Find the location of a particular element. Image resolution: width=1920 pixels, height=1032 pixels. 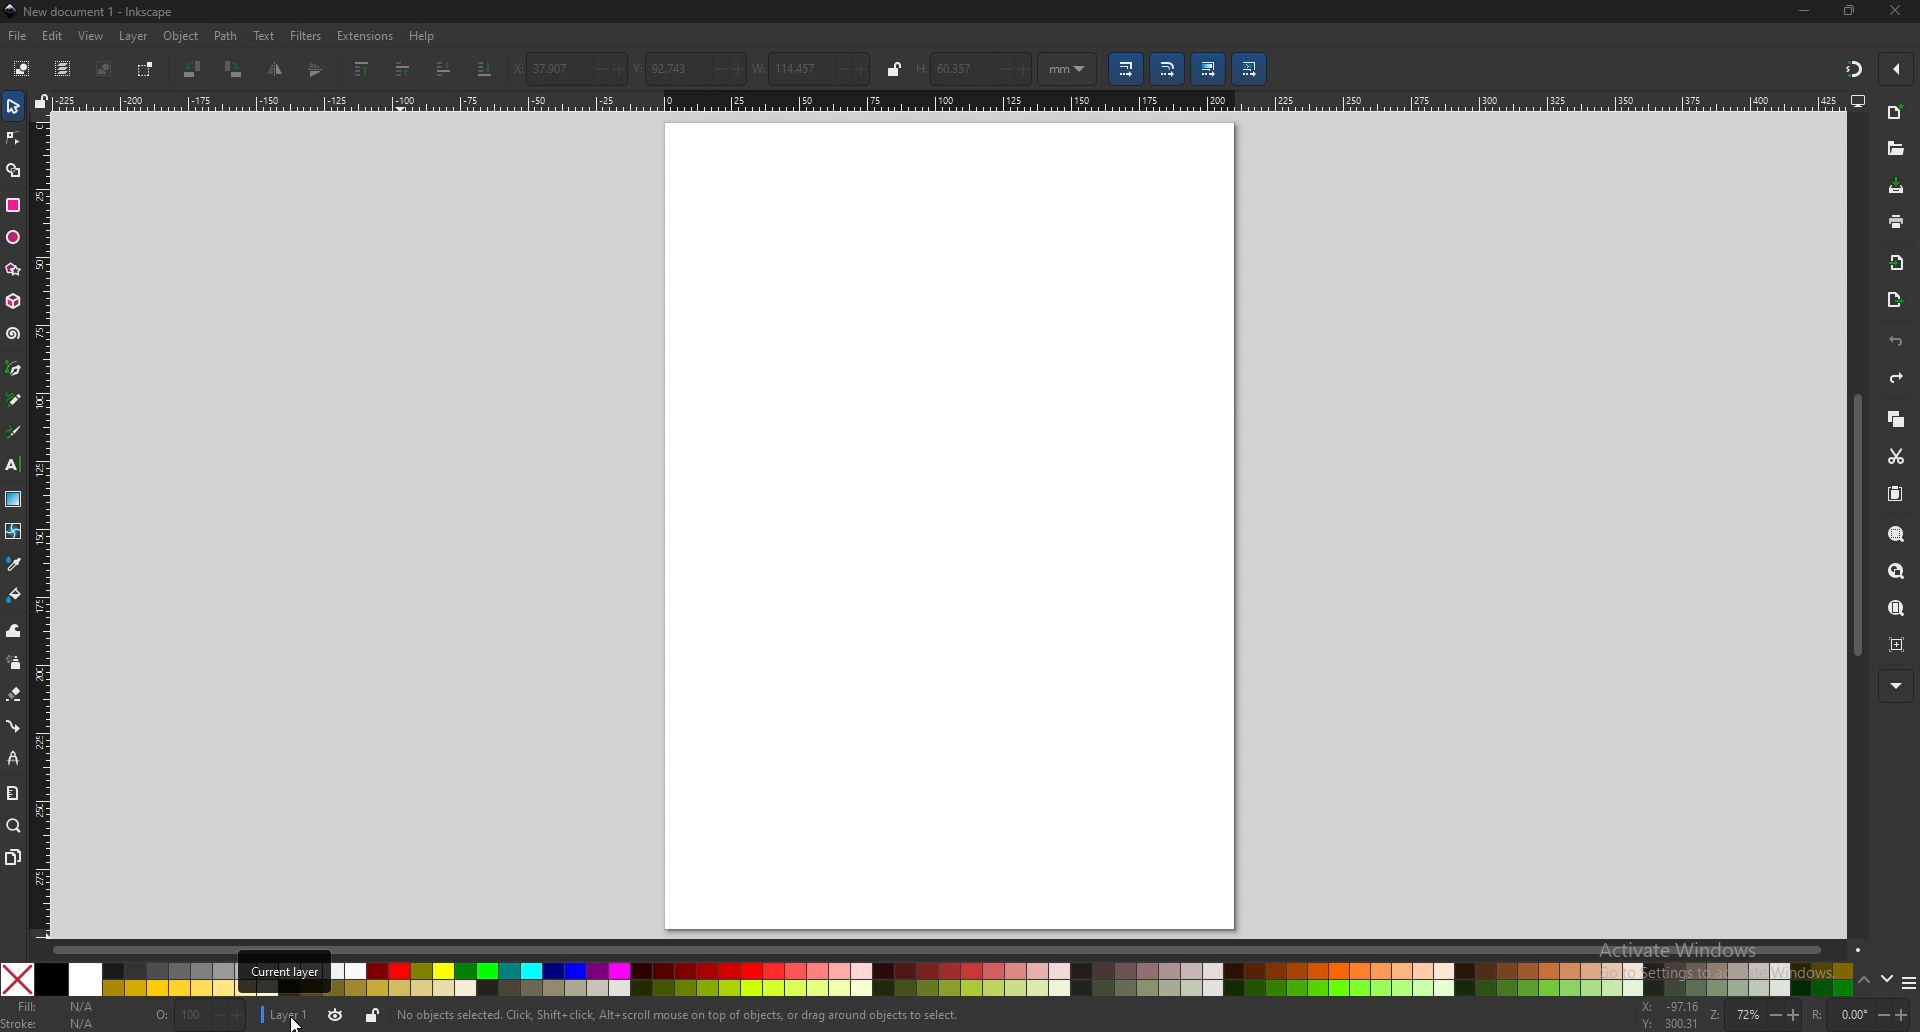

tweak is located at coordinates (13, 631).